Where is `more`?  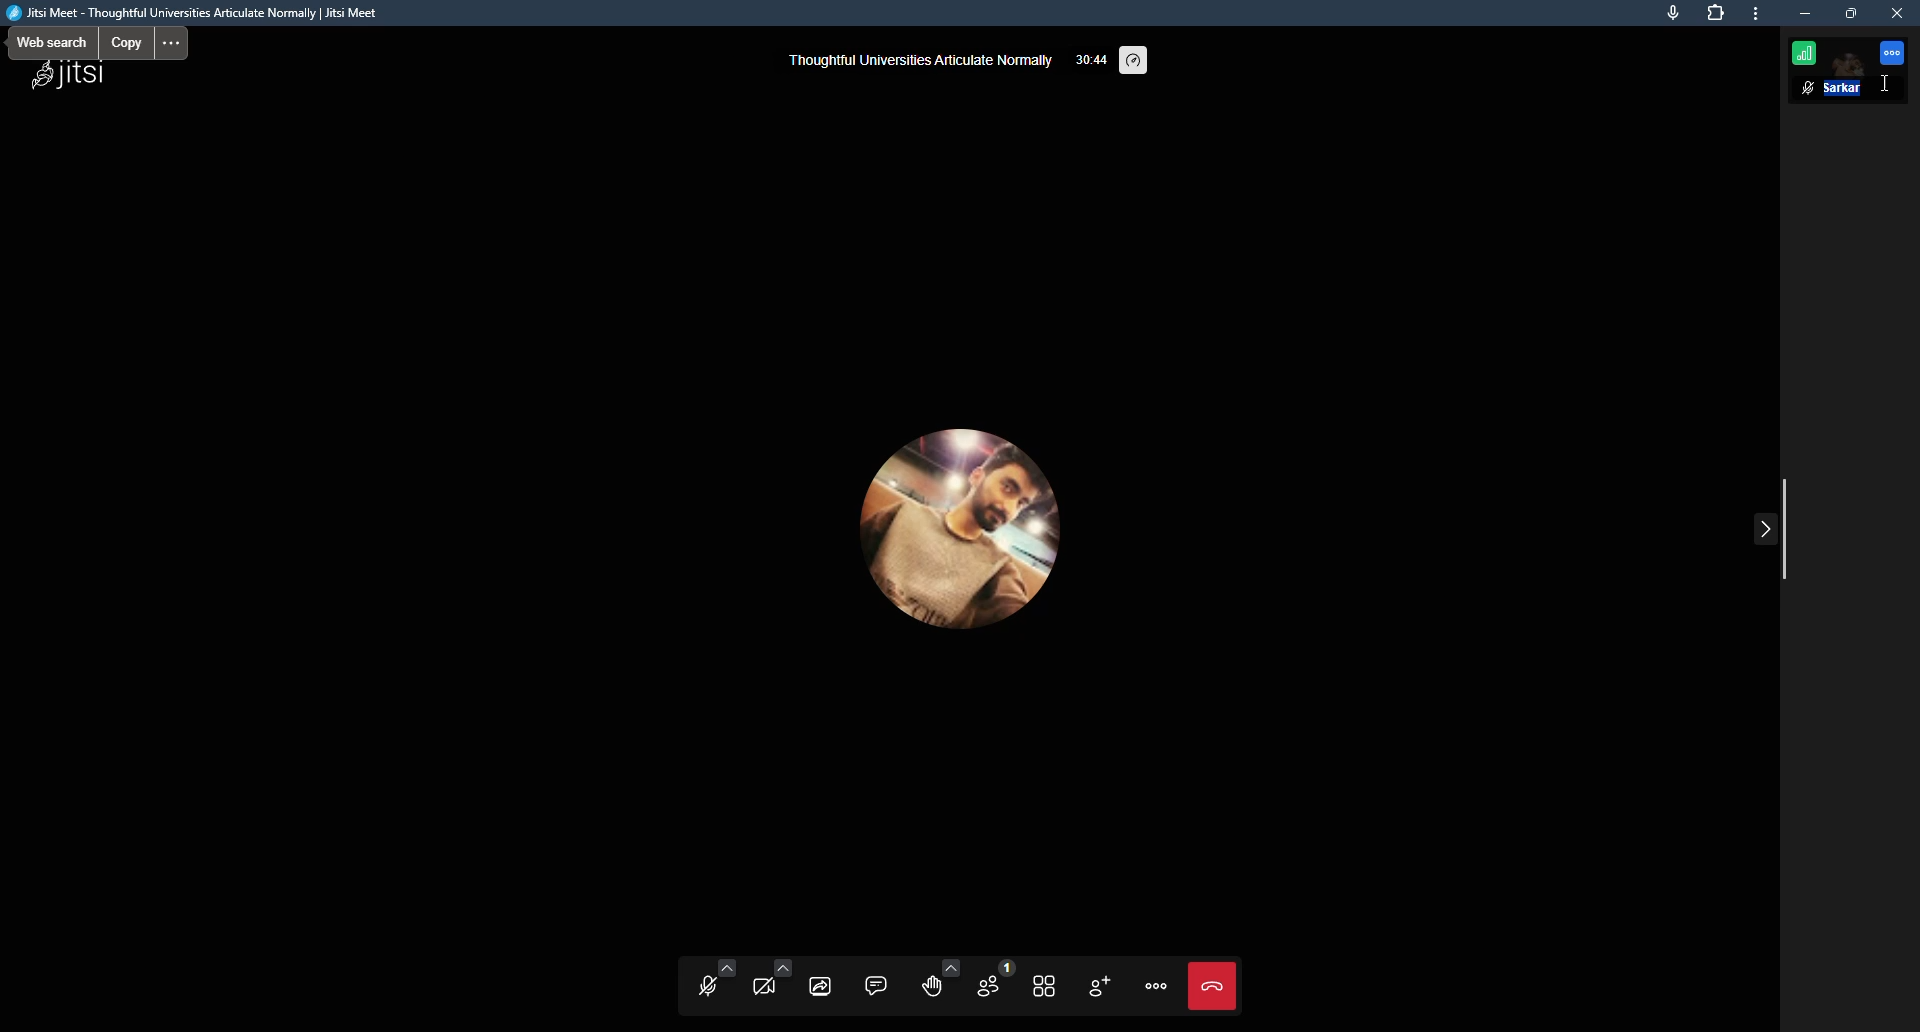
more is located at coordinates (1756, 15).